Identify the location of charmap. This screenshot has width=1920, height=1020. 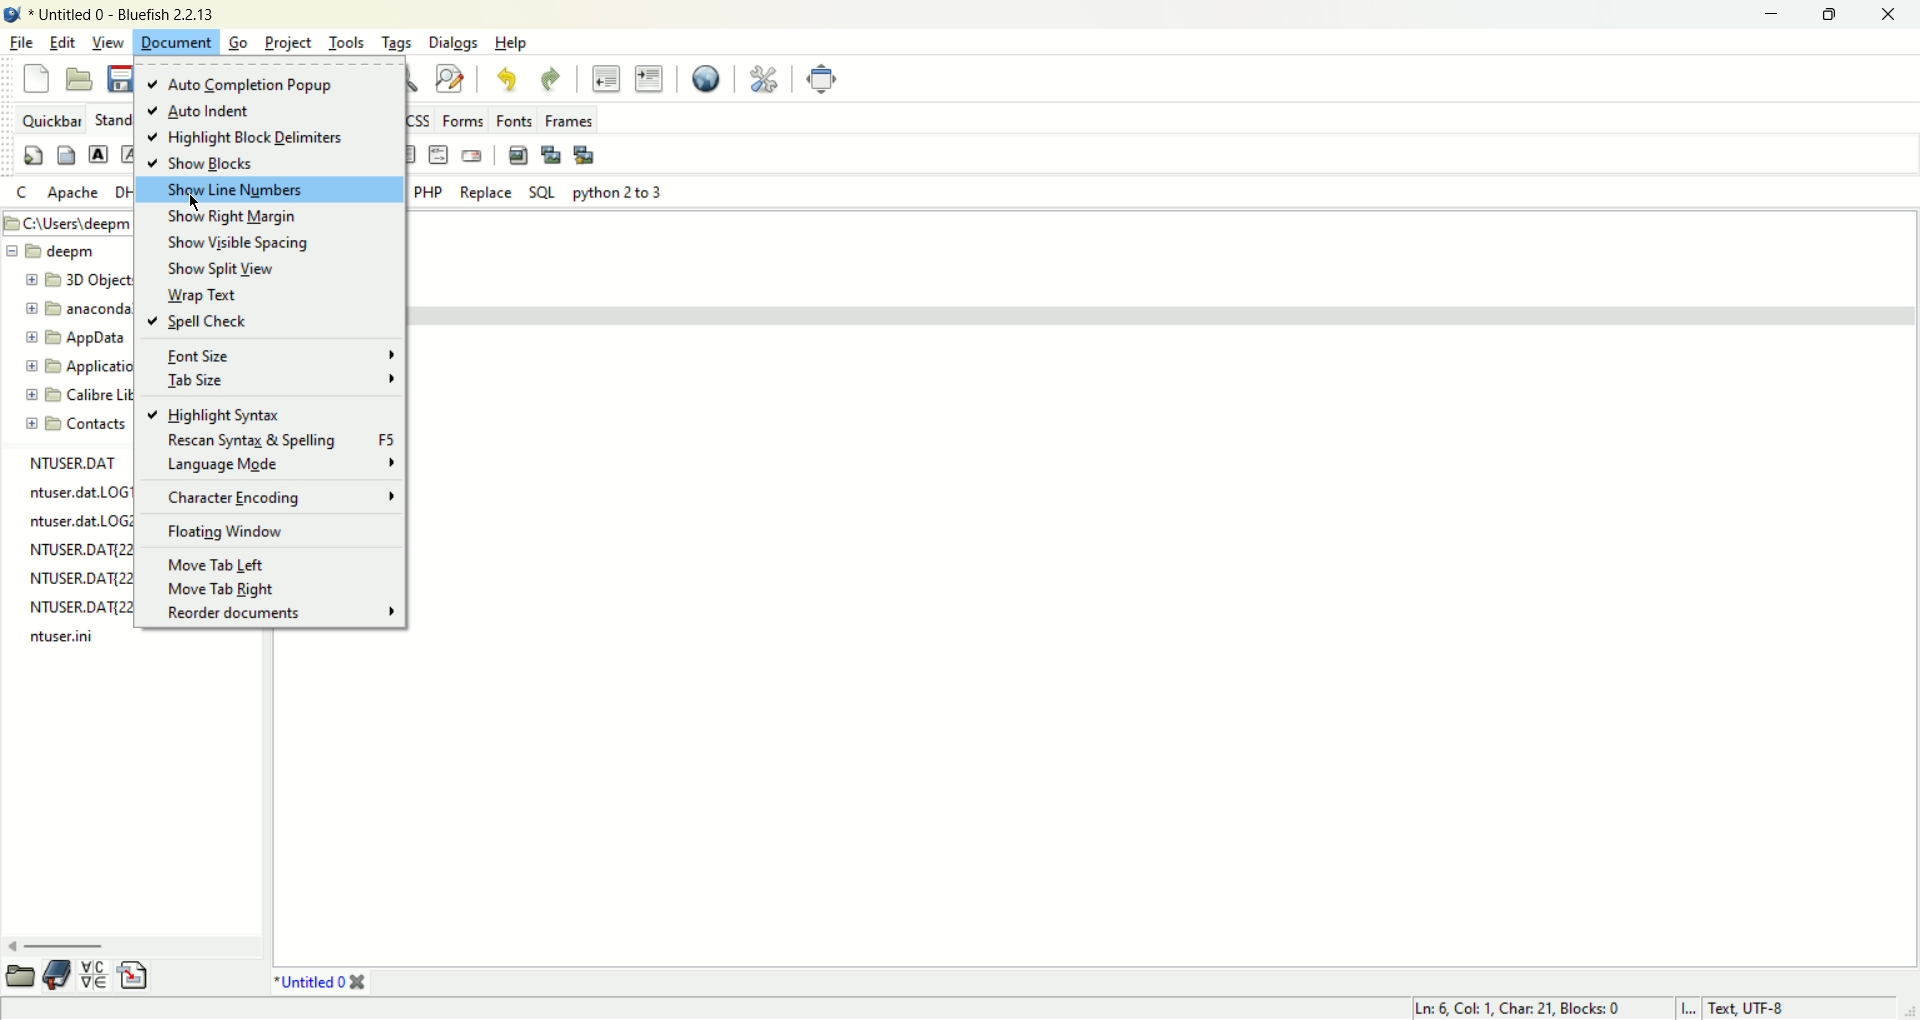
(92, 974).